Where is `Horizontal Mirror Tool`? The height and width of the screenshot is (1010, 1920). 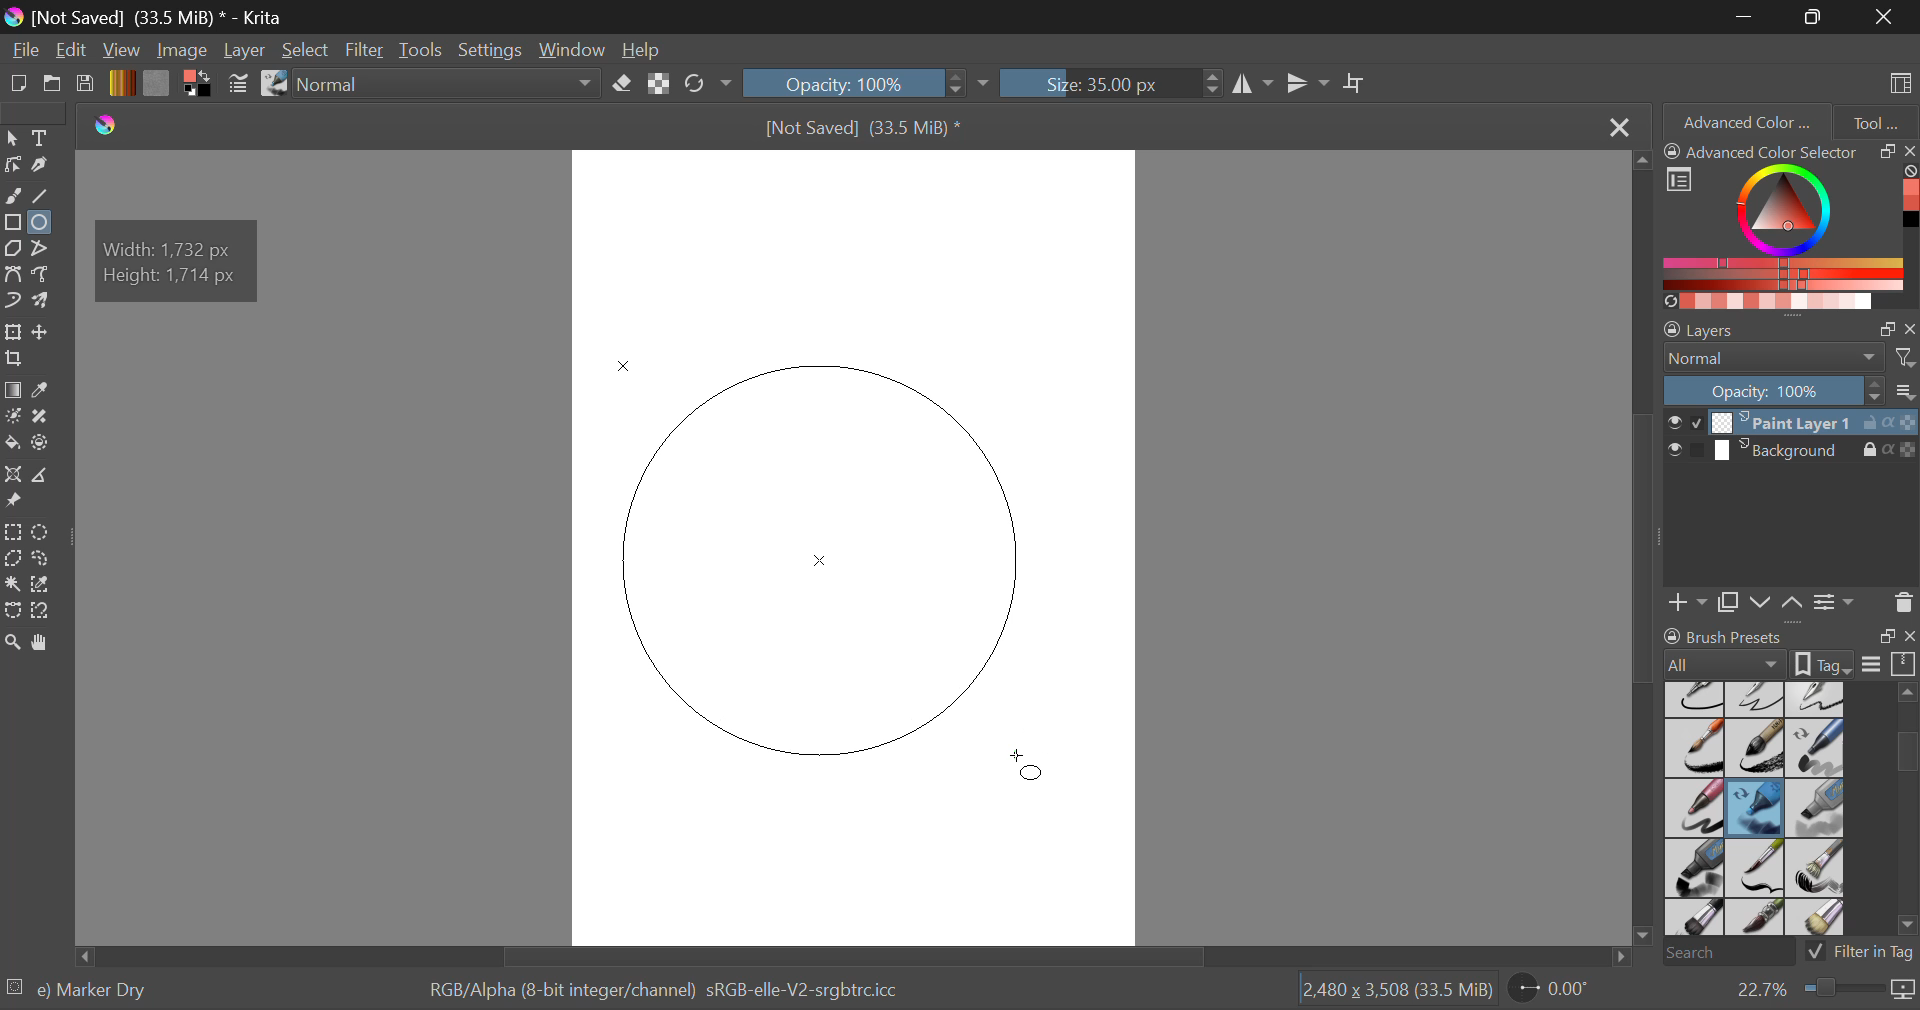
Horizontal Mirror Tool is located at coordinates (1252, 83).